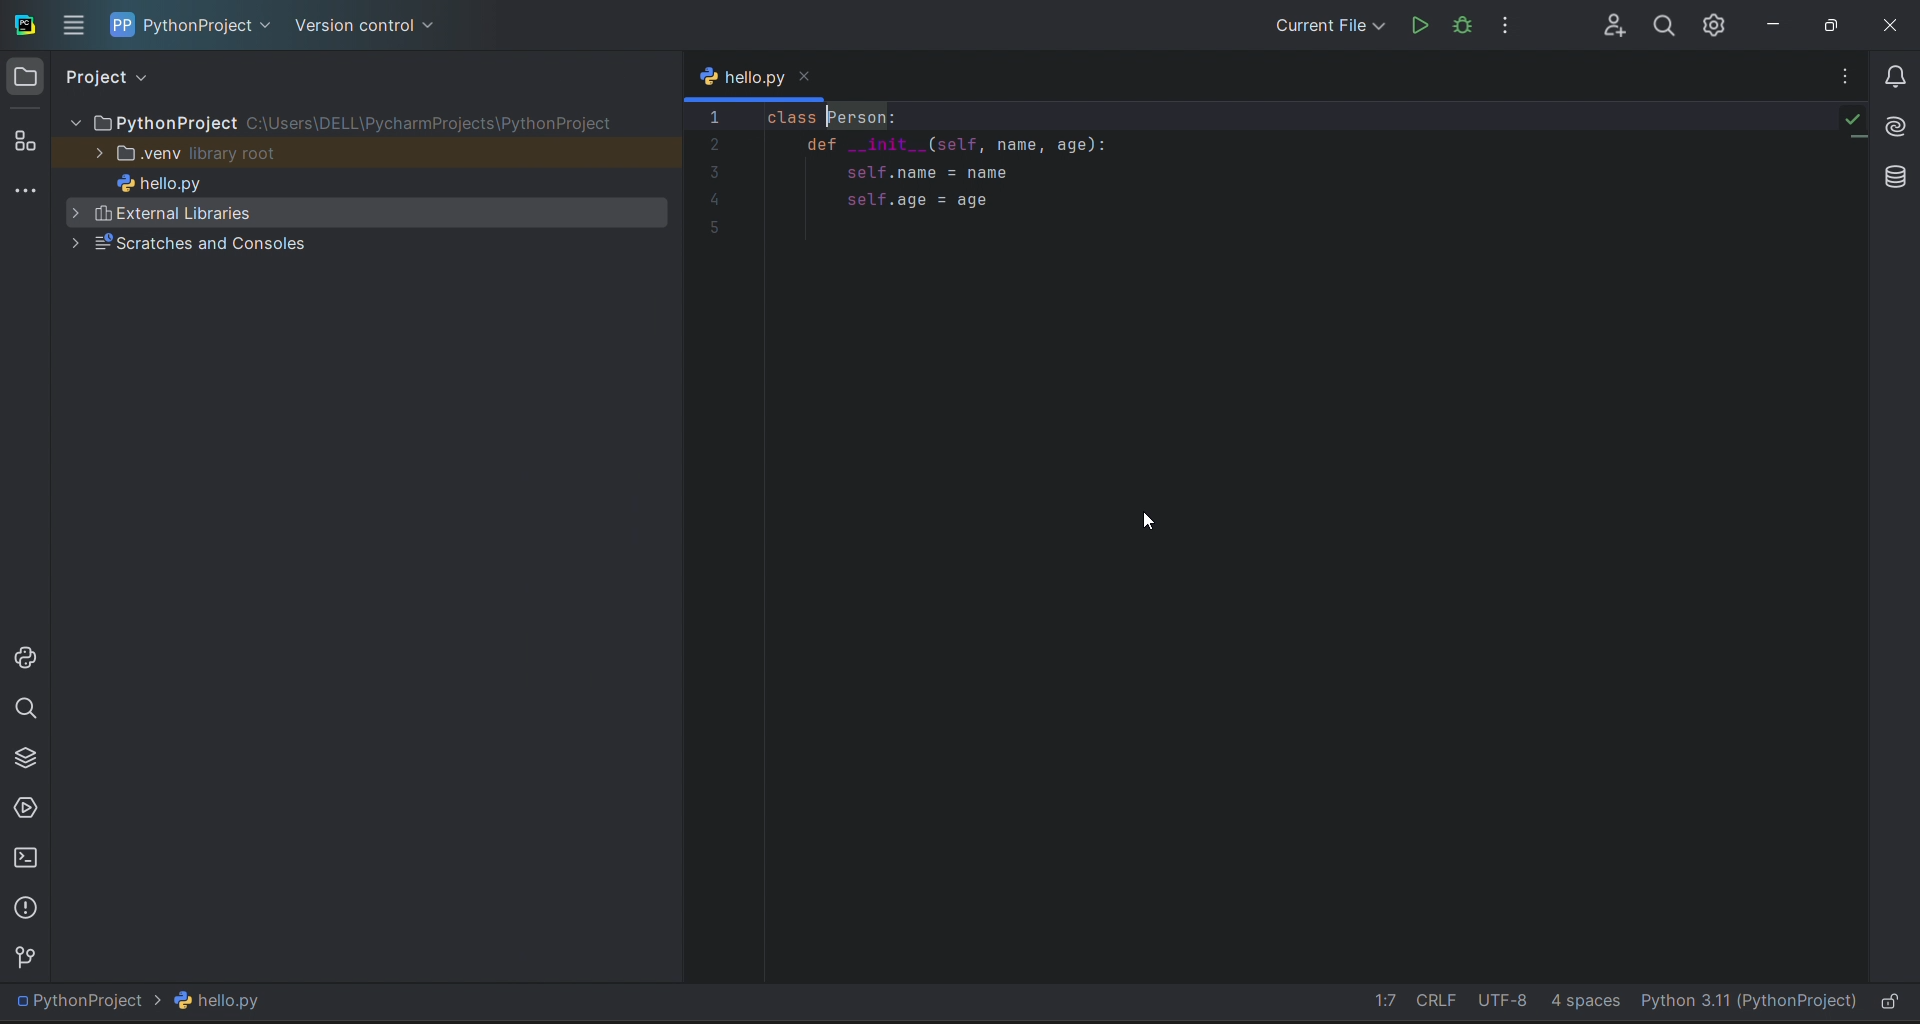 The height and width of the screenshot is (1024, 1920). What do you see at coordinates (1888, 20) in the screenshot?
I see `close` at bounding box center [1888, 20].